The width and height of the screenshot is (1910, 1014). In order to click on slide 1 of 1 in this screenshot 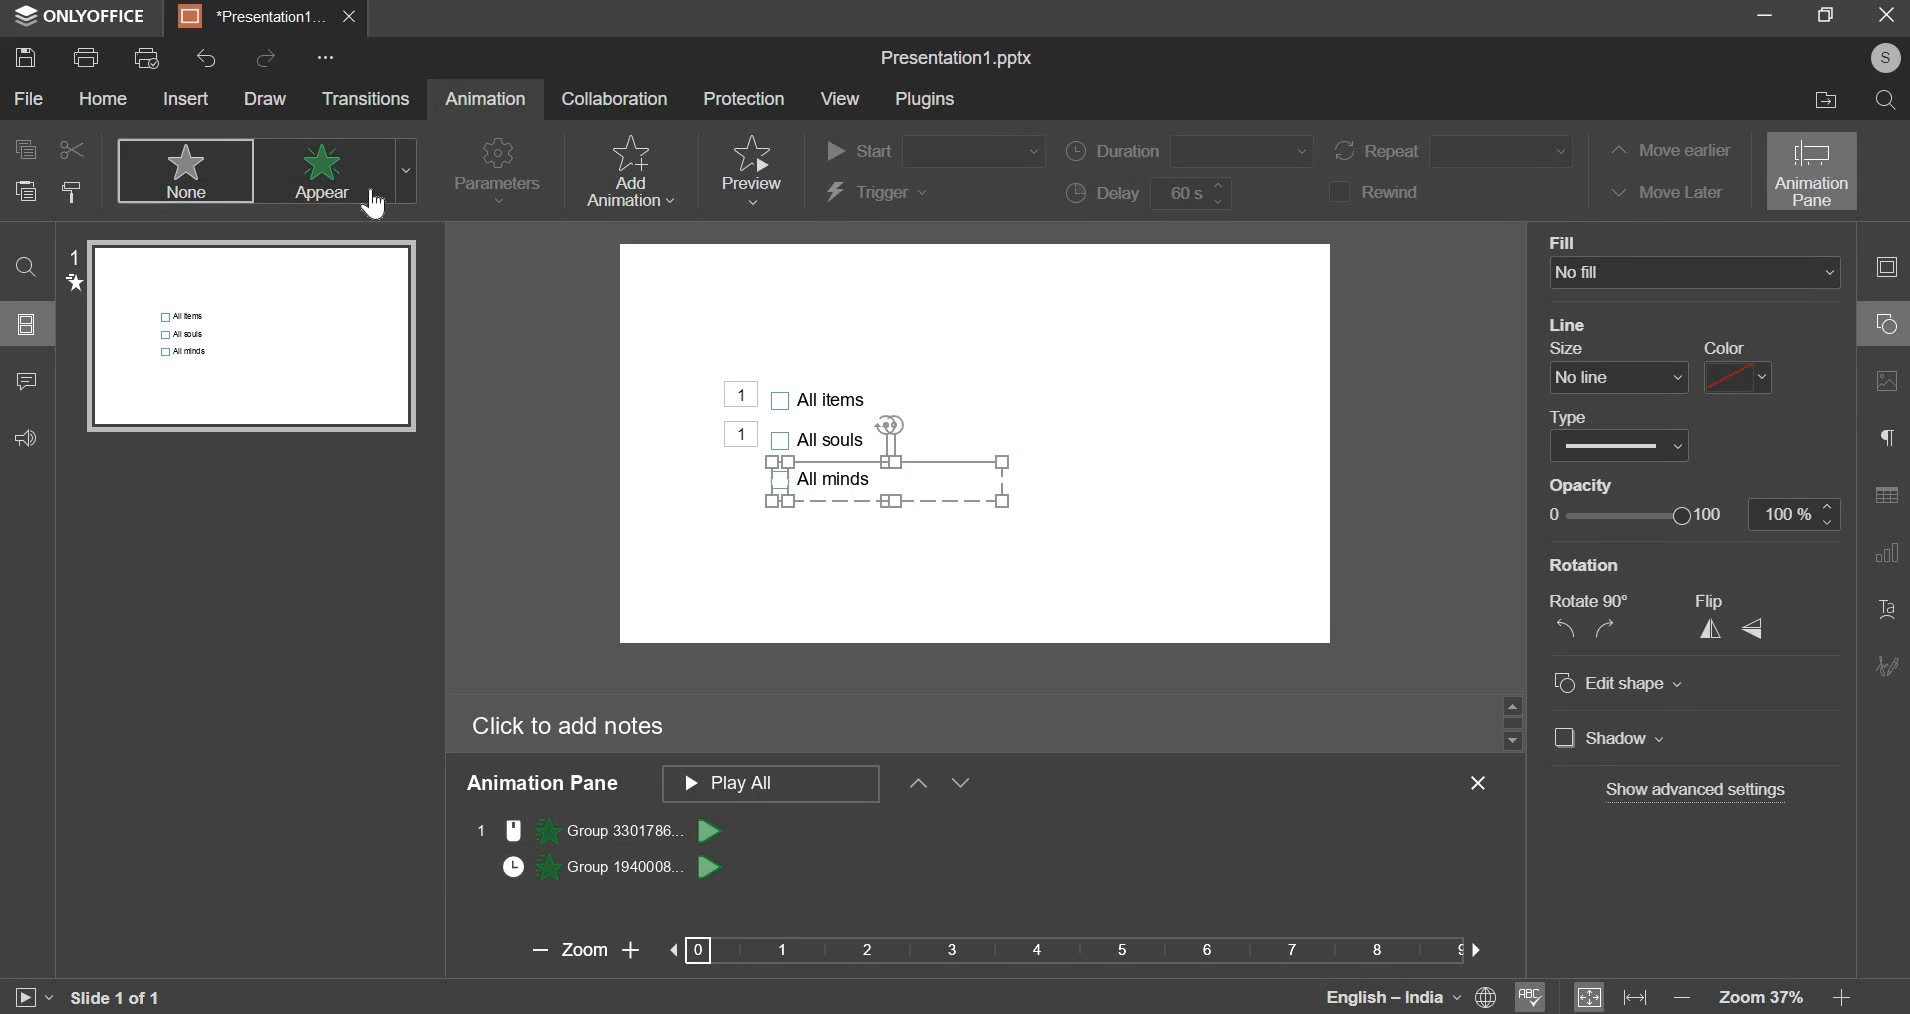, I will do `click(114, 998)`.